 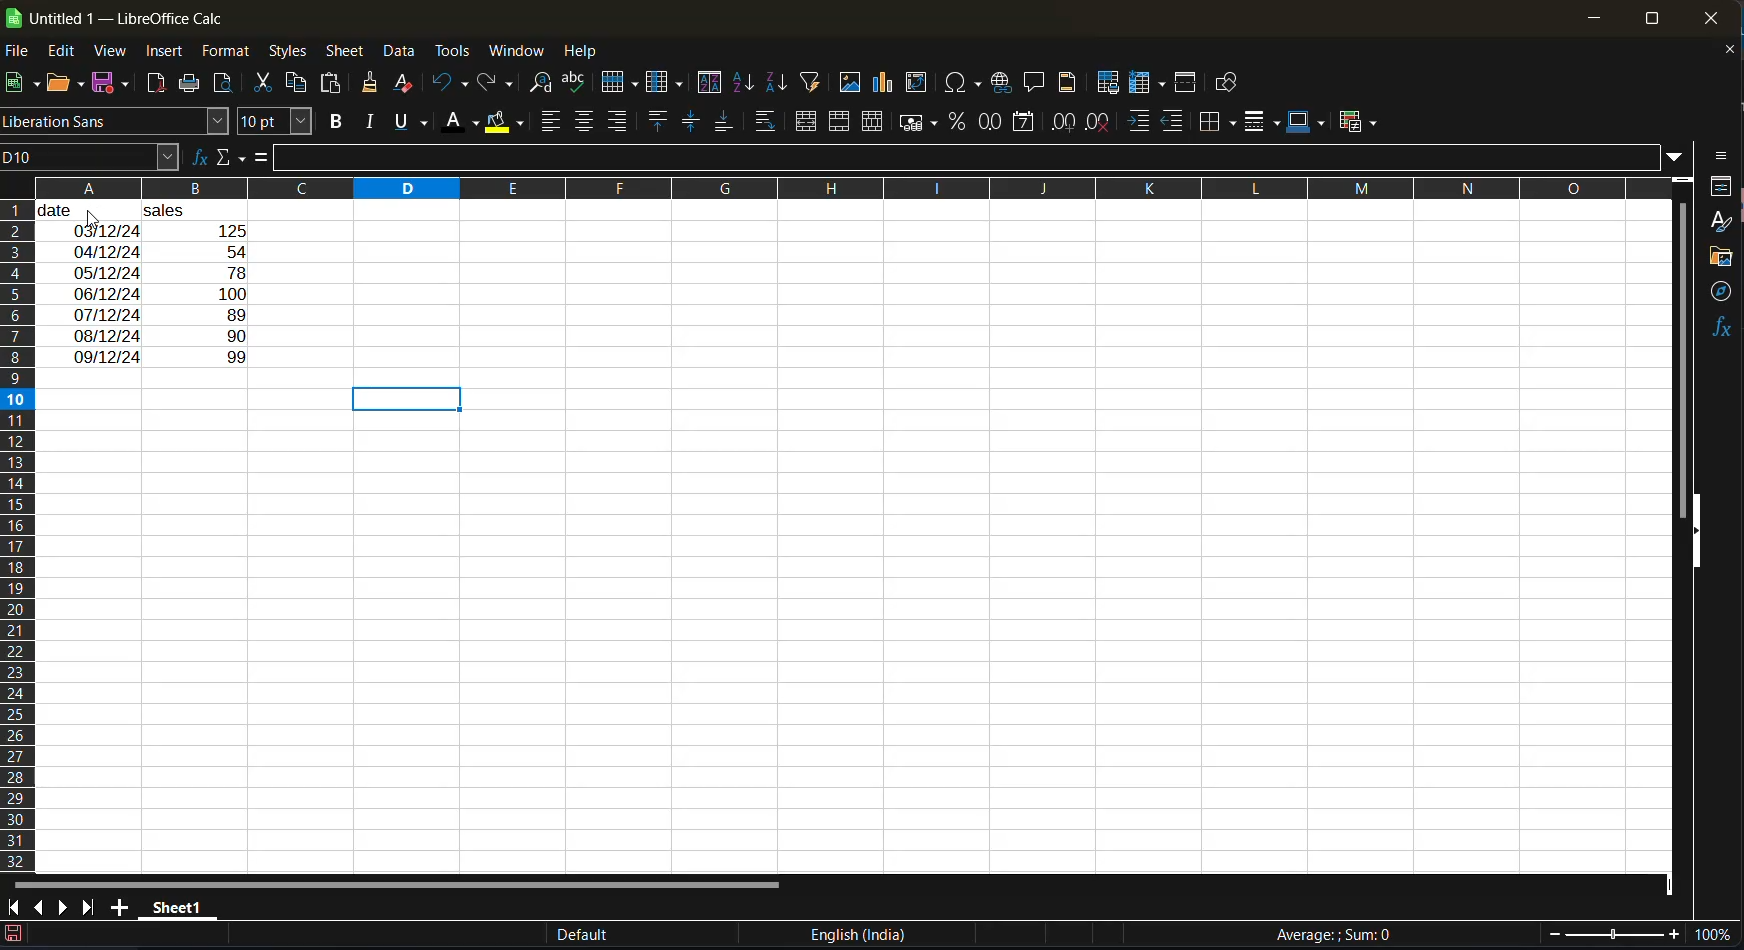 What do you see at coordinates (392, 881) in the screenshot?
I see `horizontal scroll bar` at bounding box center [392, 881].